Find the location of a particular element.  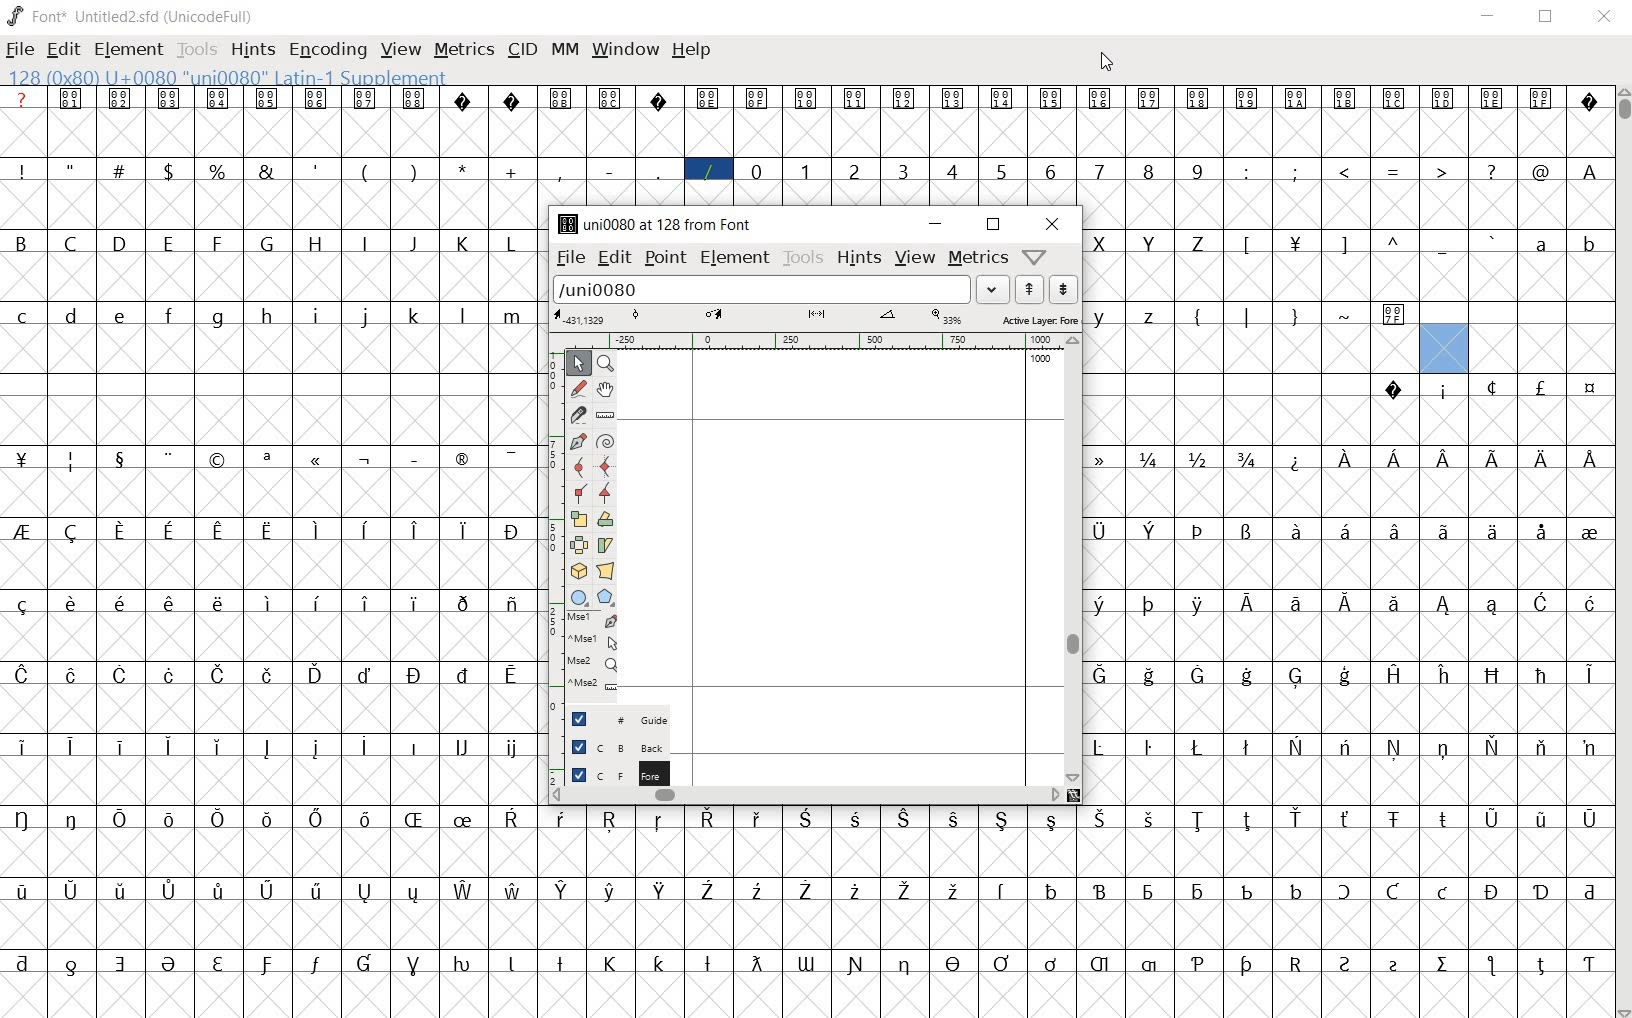

glyph is located at coordinates (1248, 317).